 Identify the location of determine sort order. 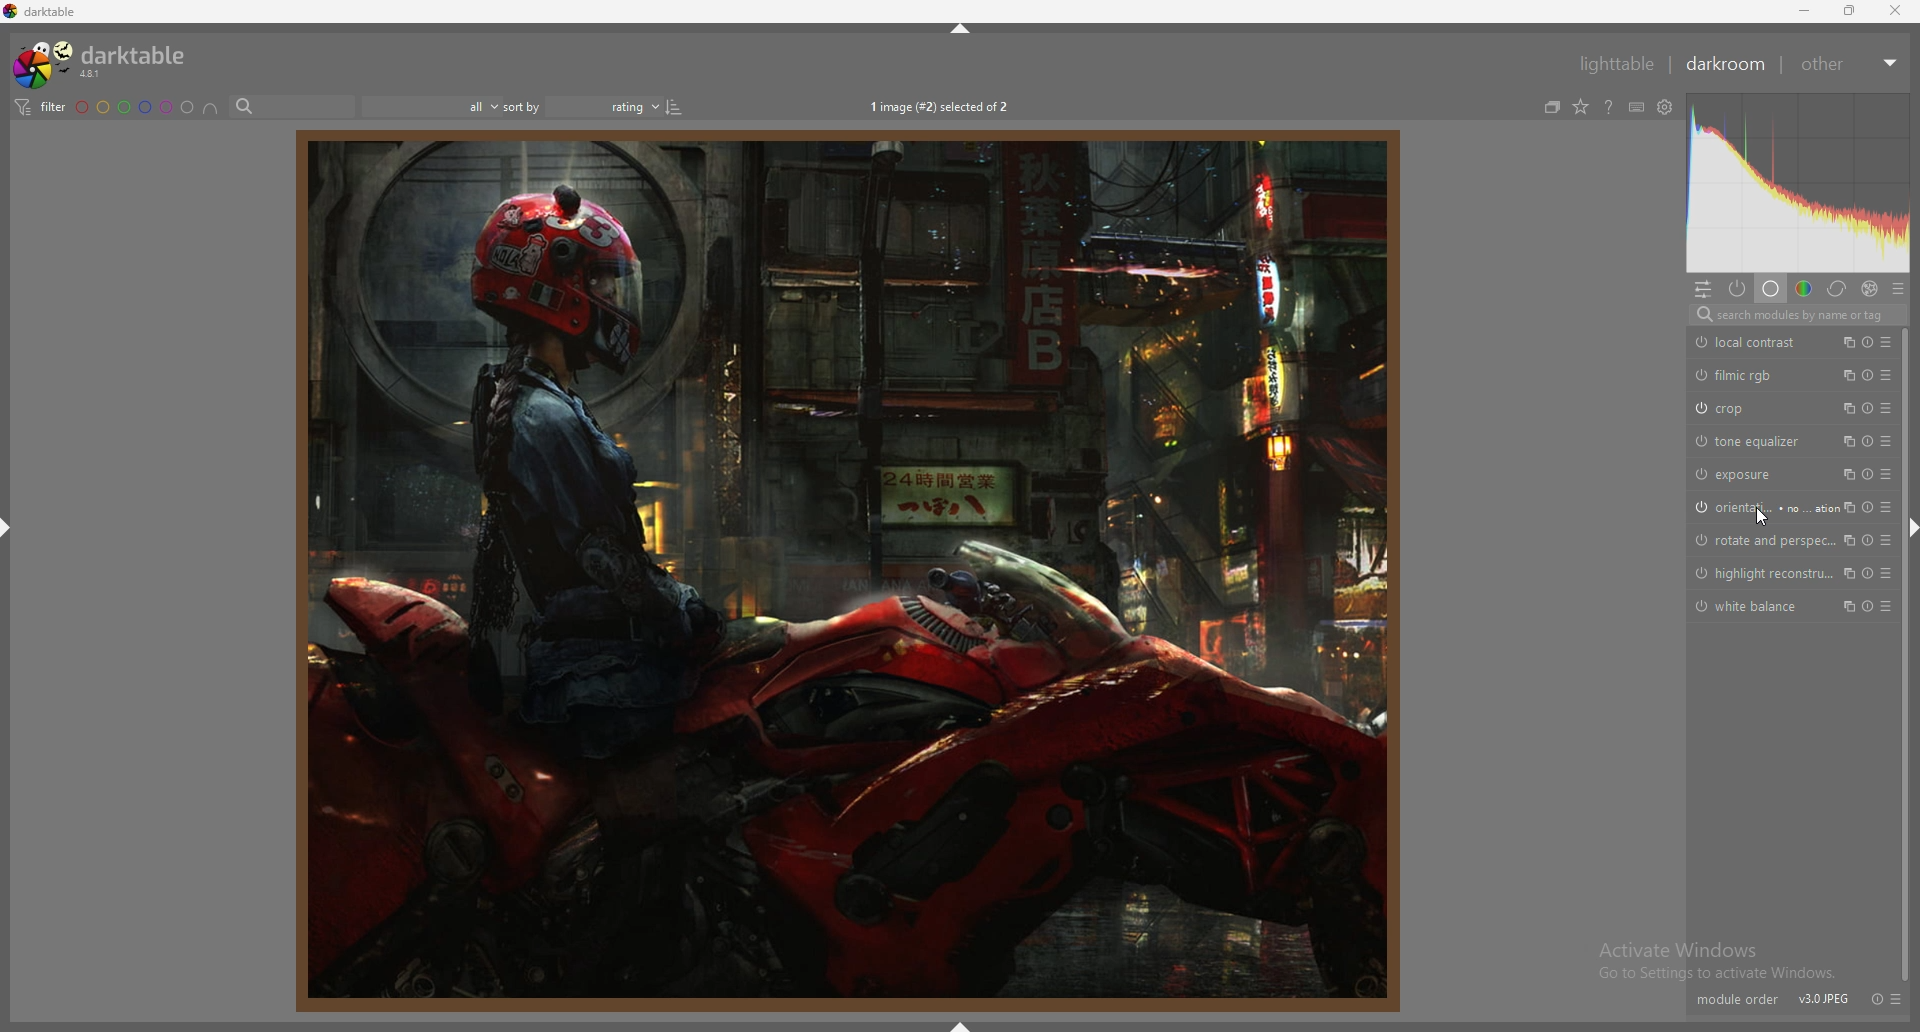
(583, 107).